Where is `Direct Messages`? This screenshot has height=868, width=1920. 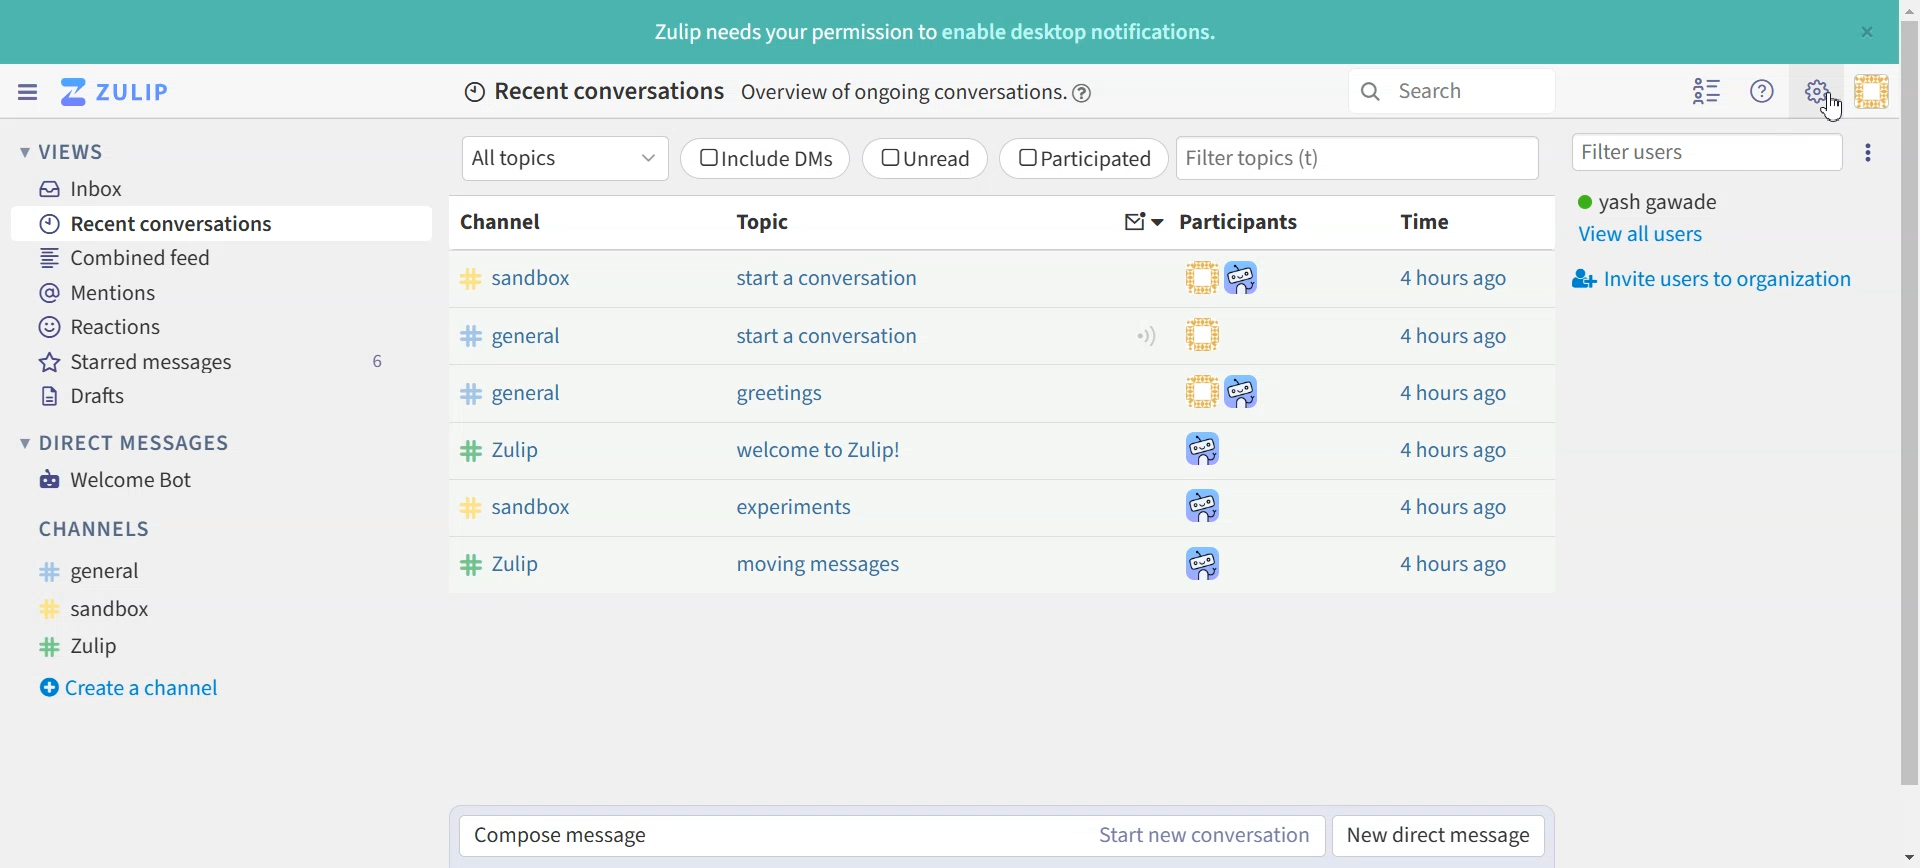
Direct Messages is located at coordinates (131, 442).